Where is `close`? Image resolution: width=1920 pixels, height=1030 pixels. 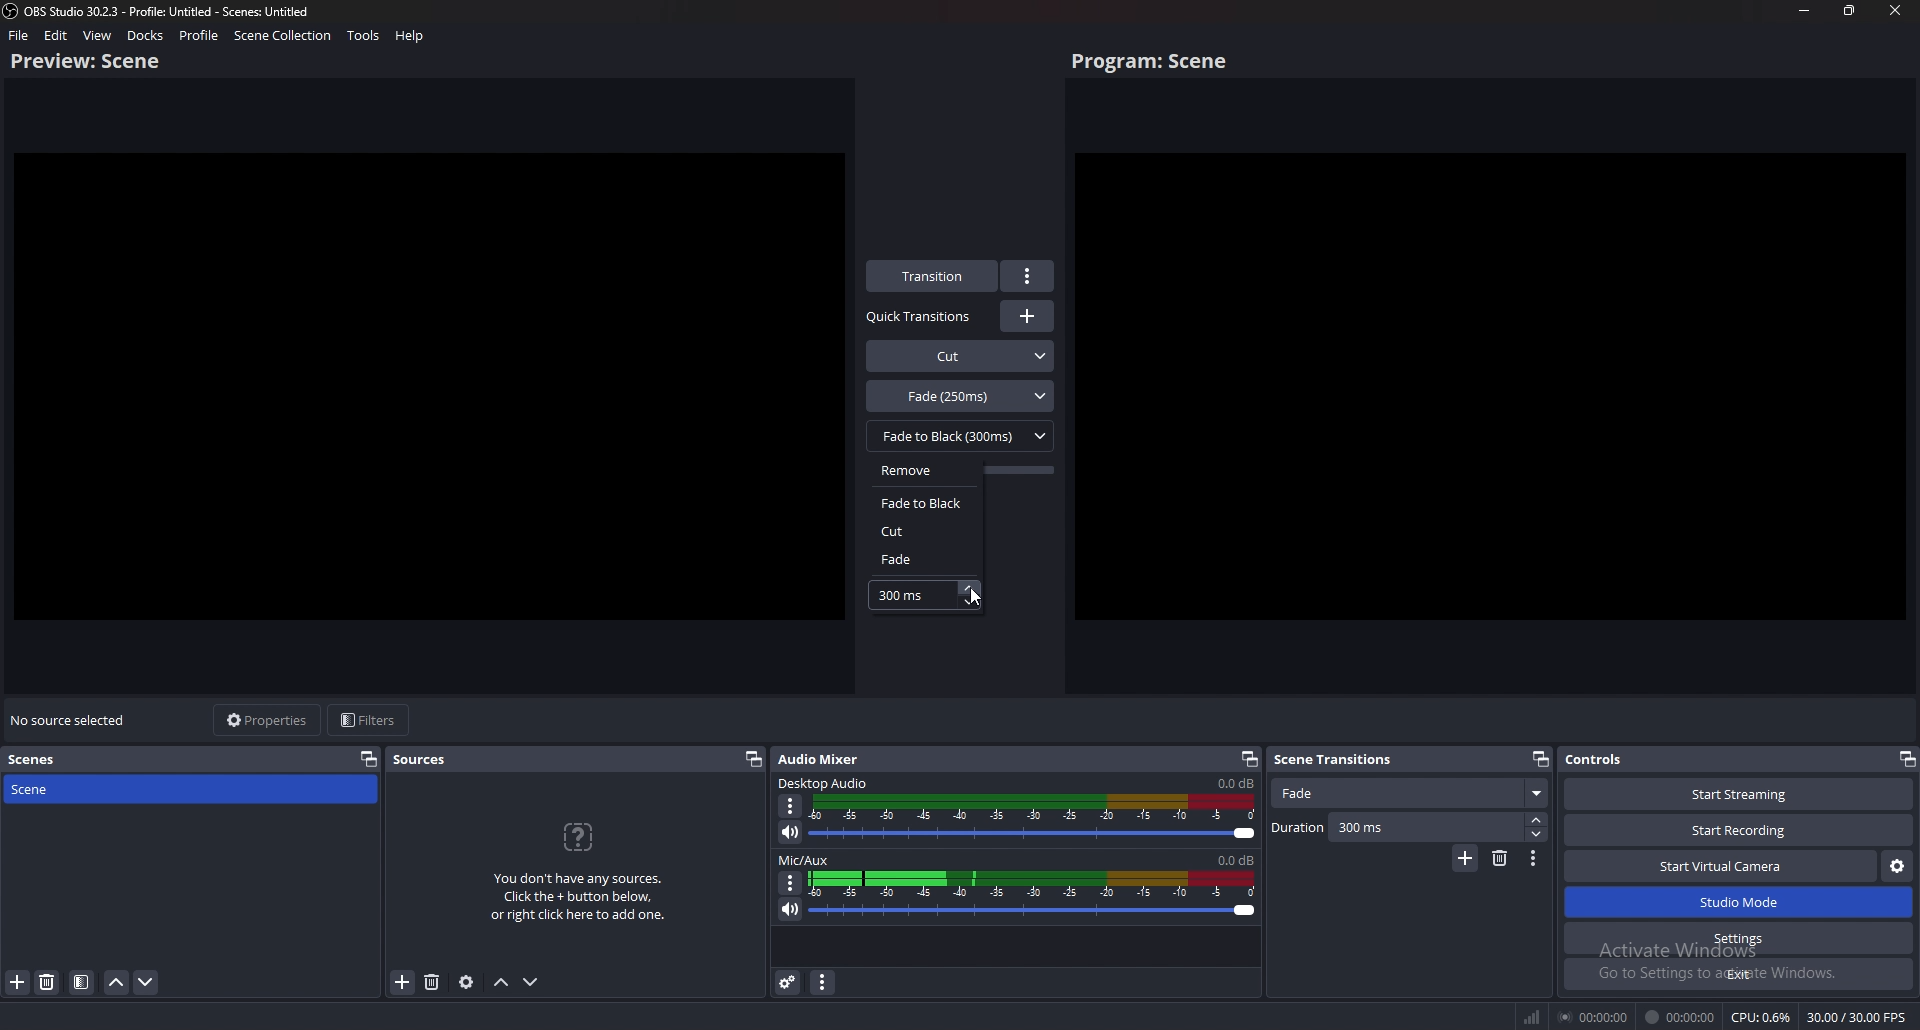 close is located at coordinates (1895, 10).